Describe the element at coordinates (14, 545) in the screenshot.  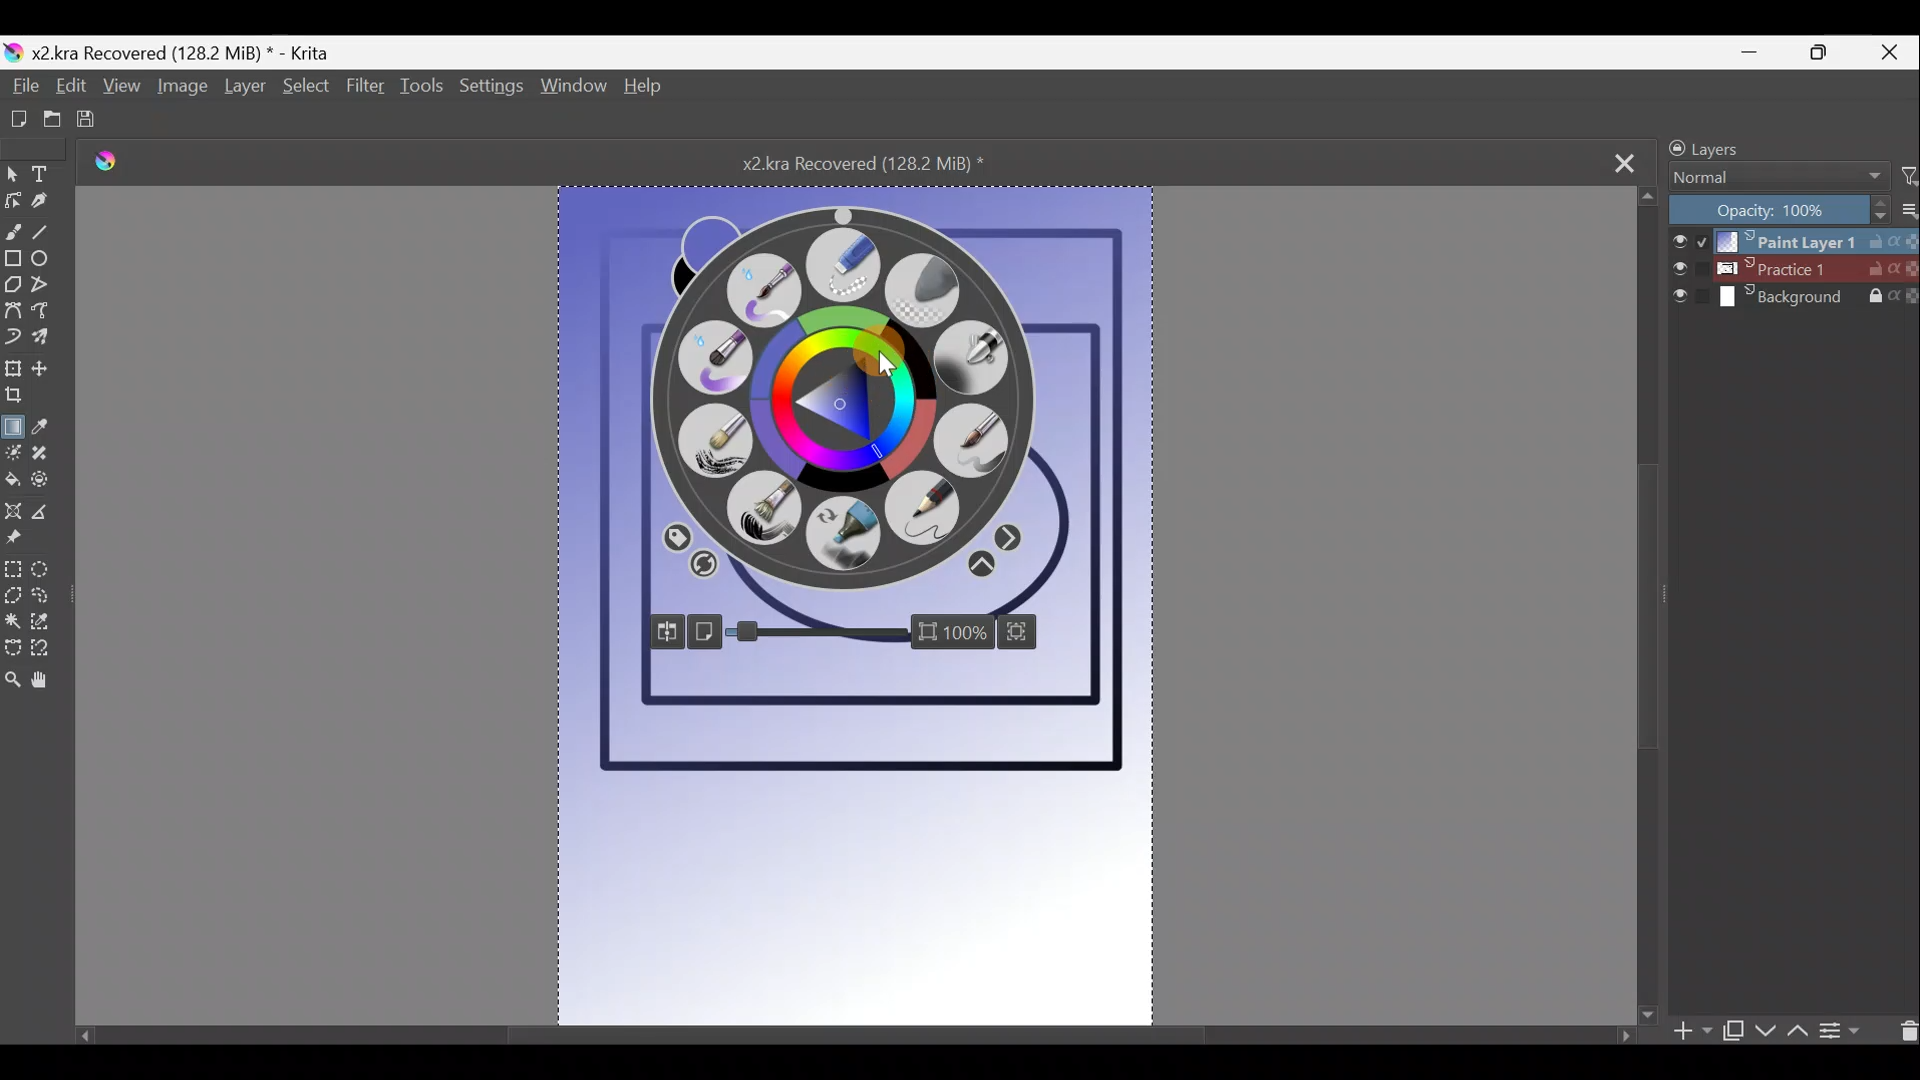
I see `Reference images tool` at that location.